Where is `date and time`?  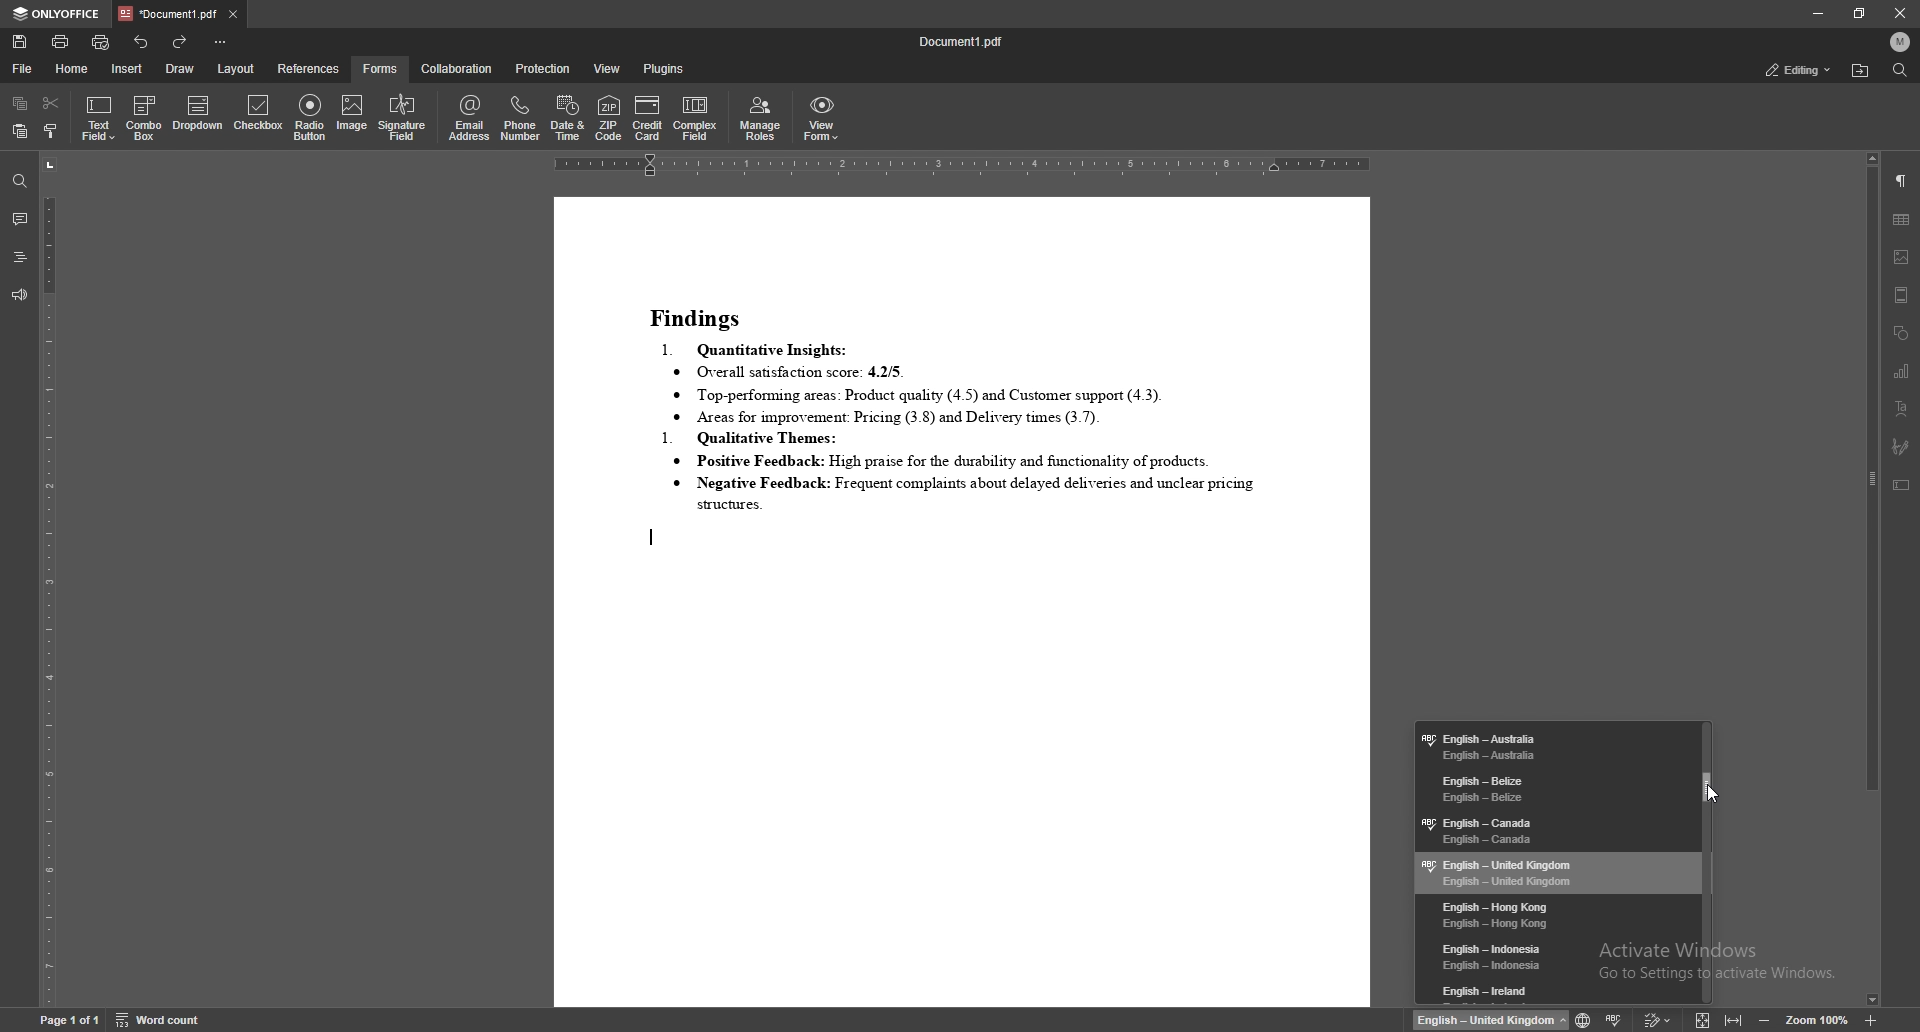 date and time is located at coordinates (569, 118).